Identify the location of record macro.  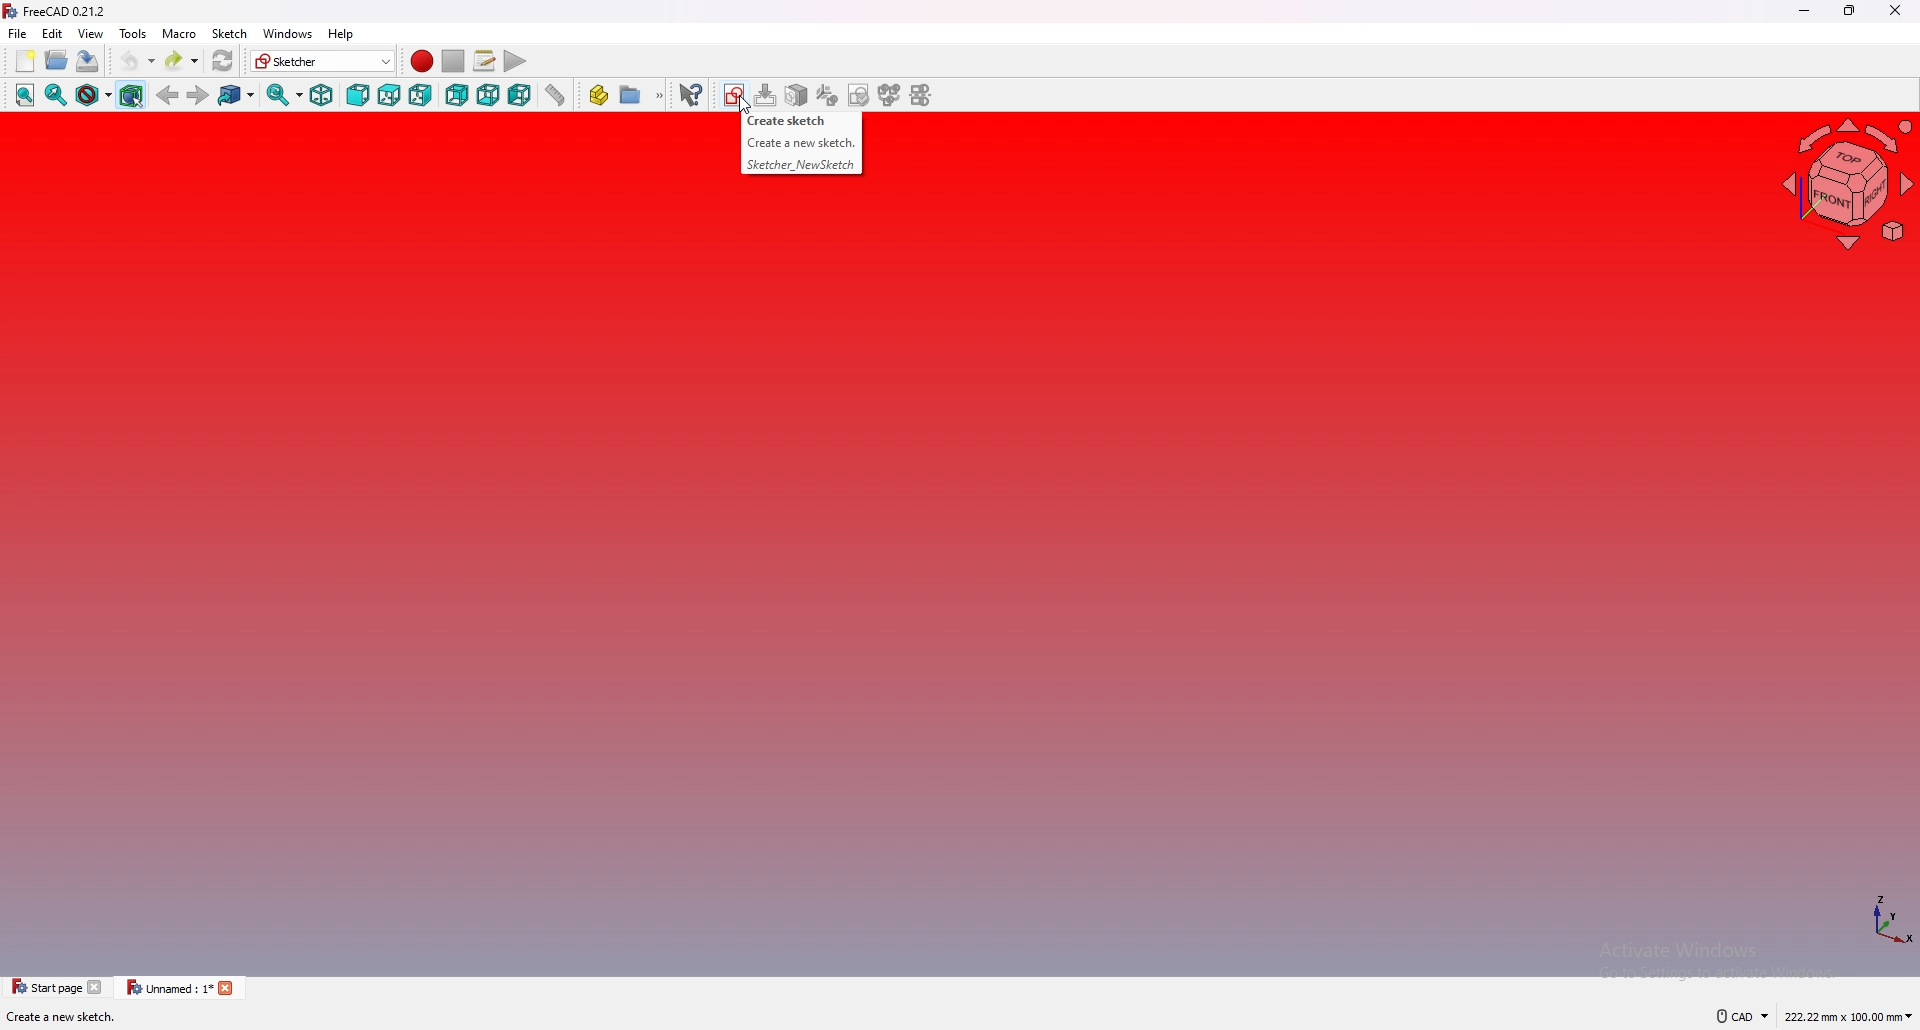
(423, 61).